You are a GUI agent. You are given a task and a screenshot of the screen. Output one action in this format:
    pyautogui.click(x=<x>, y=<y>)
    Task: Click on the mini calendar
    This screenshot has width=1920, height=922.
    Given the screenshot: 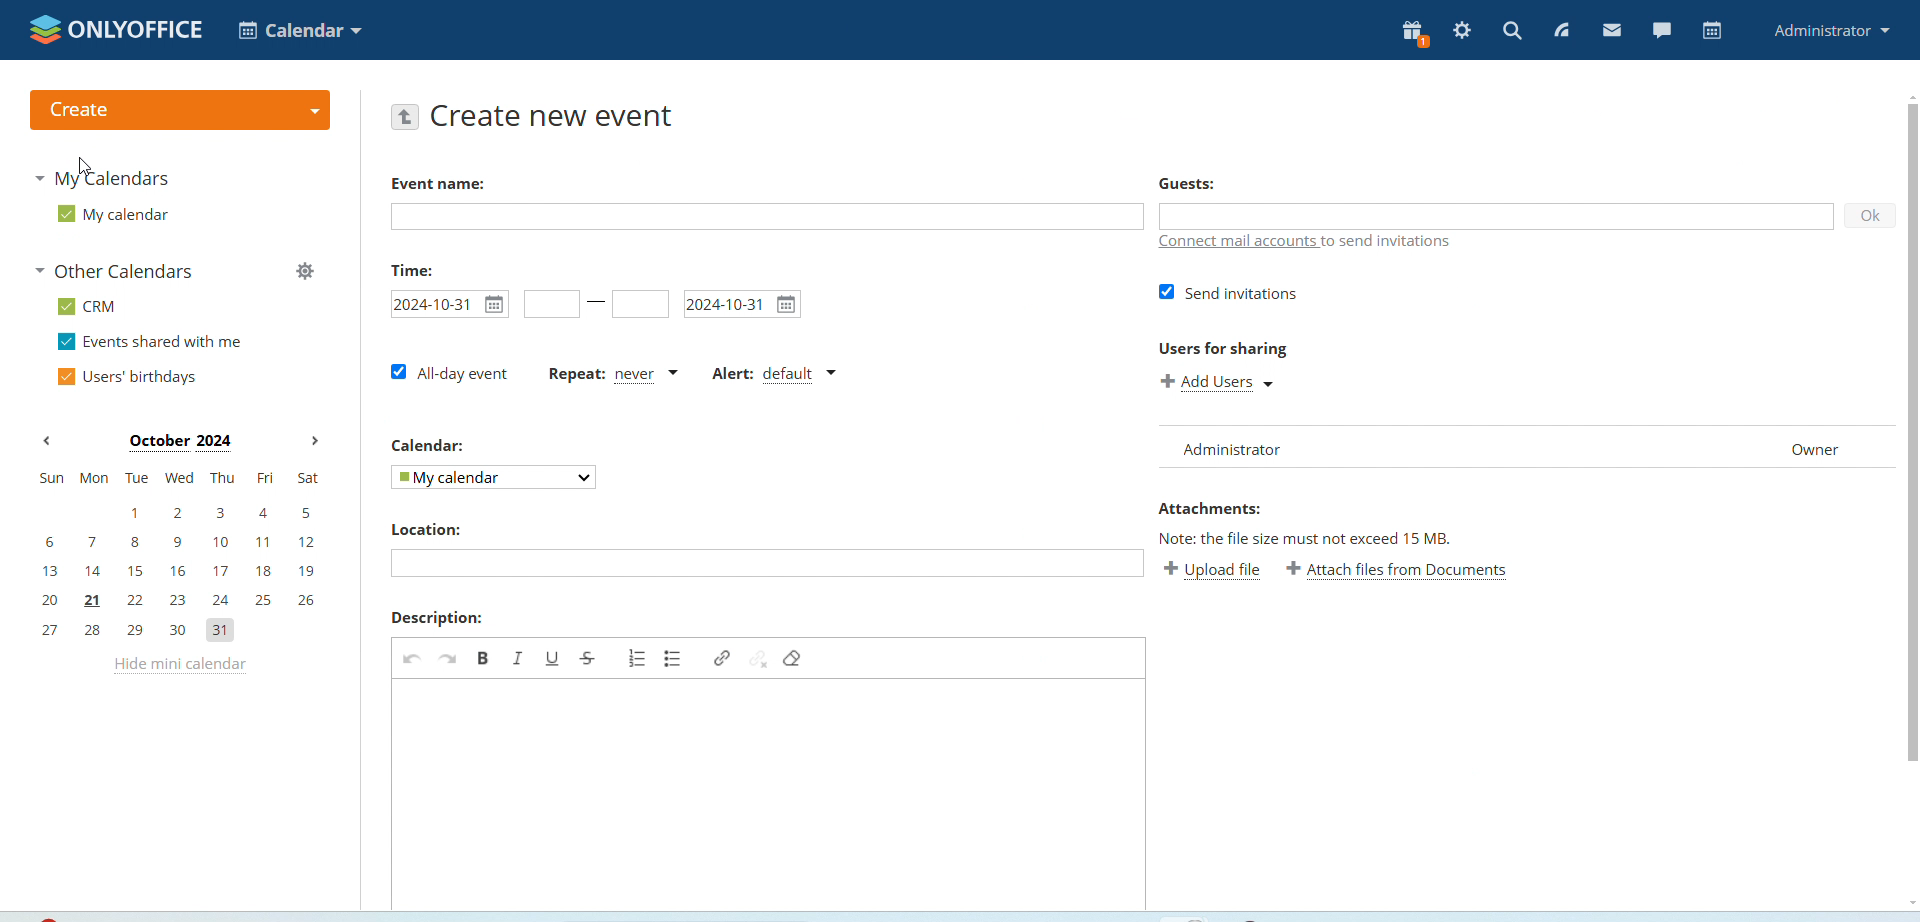 What is the action you would take?
    pyautogui.click(x=182, y=557)
    